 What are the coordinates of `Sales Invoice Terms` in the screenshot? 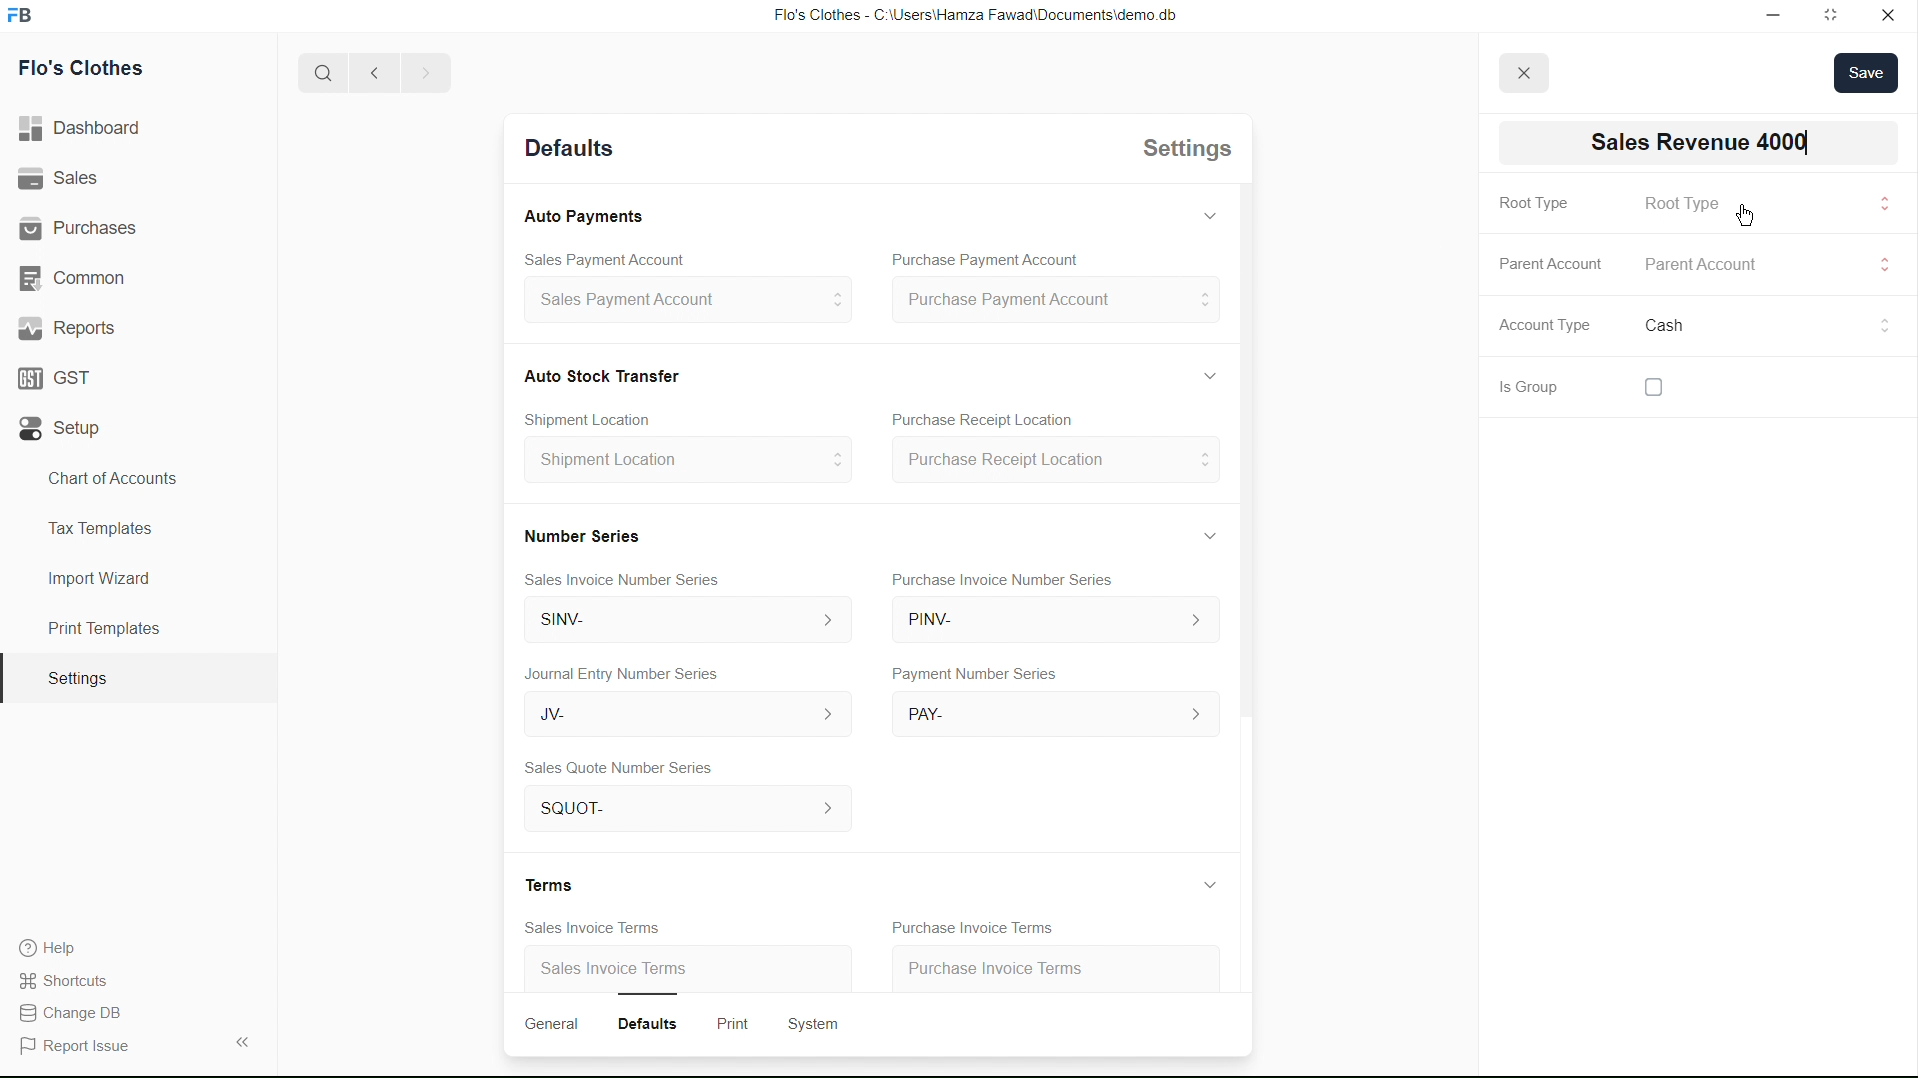 It's located at (582, 927).